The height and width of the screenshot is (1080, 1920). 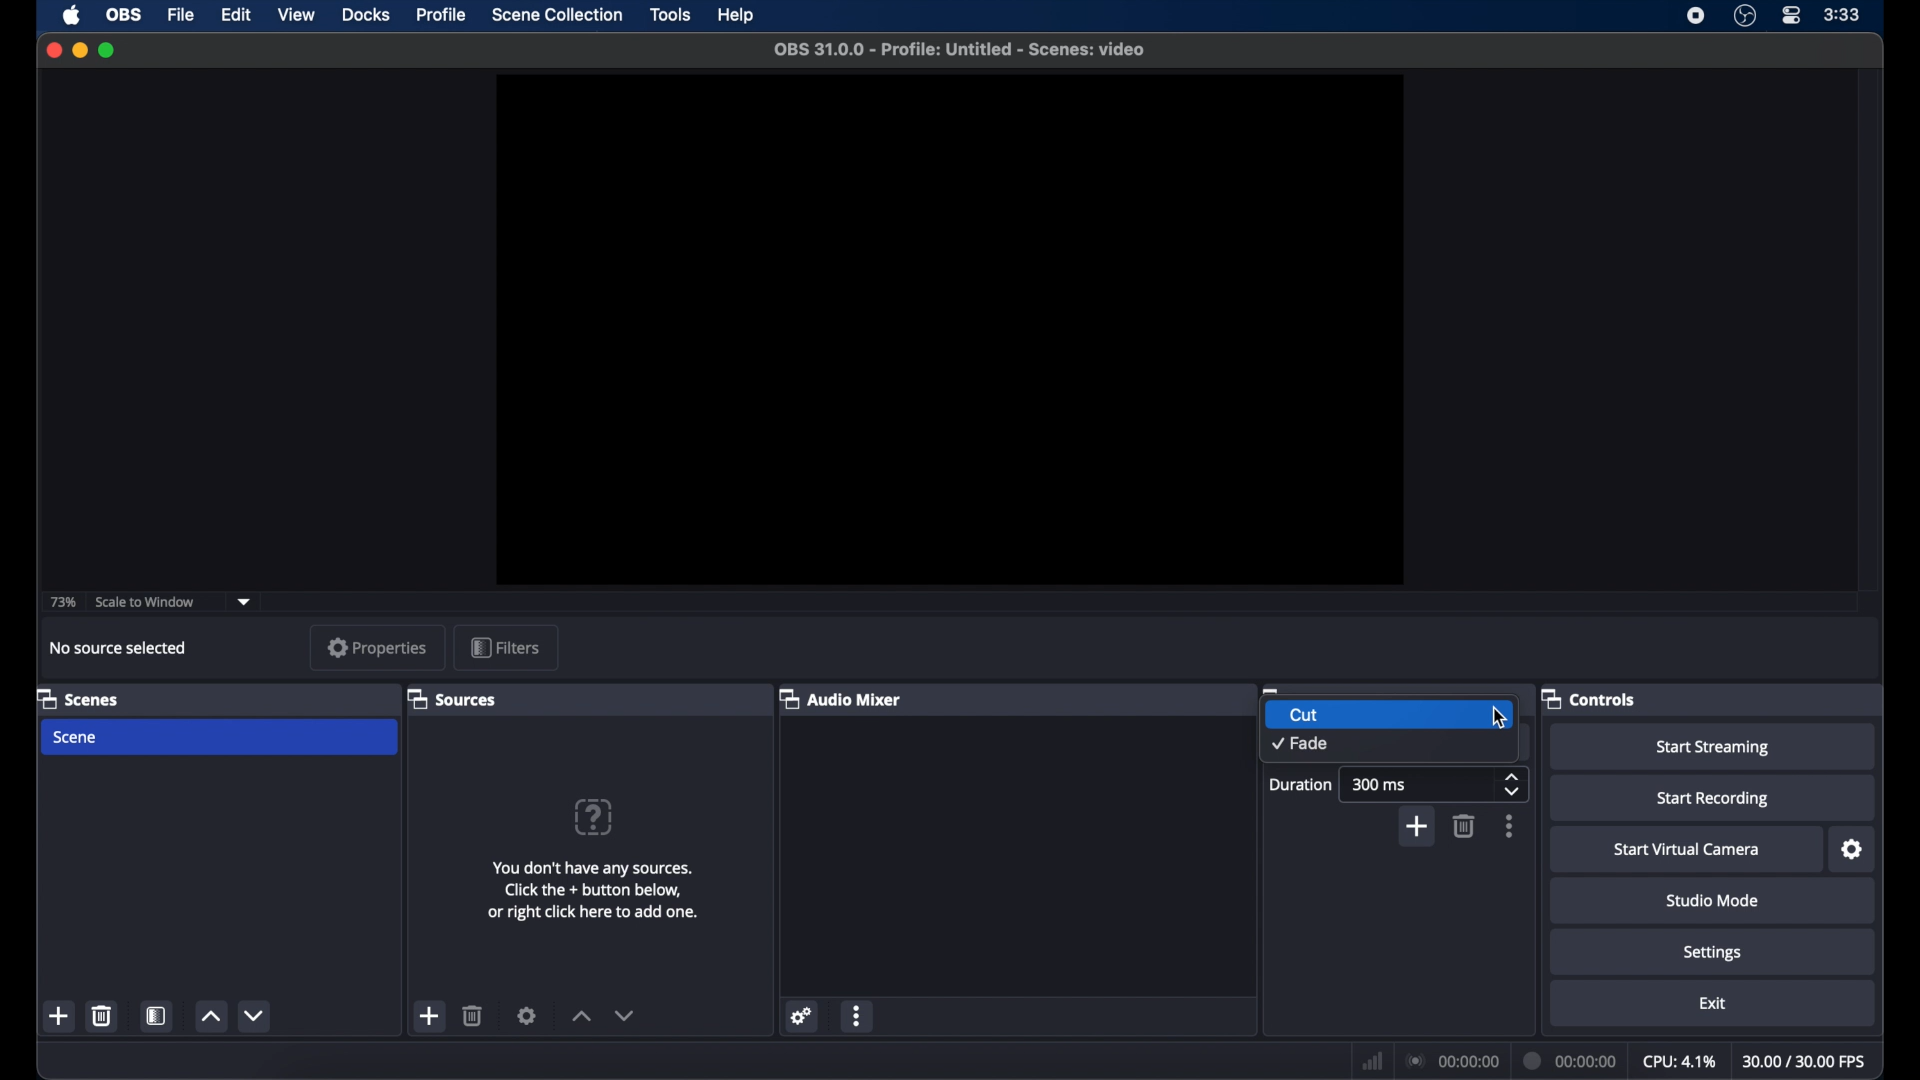 I want to click on You don't have any sources.
Click the + button below,
or right click here to add one., so click(x=603, y=902).